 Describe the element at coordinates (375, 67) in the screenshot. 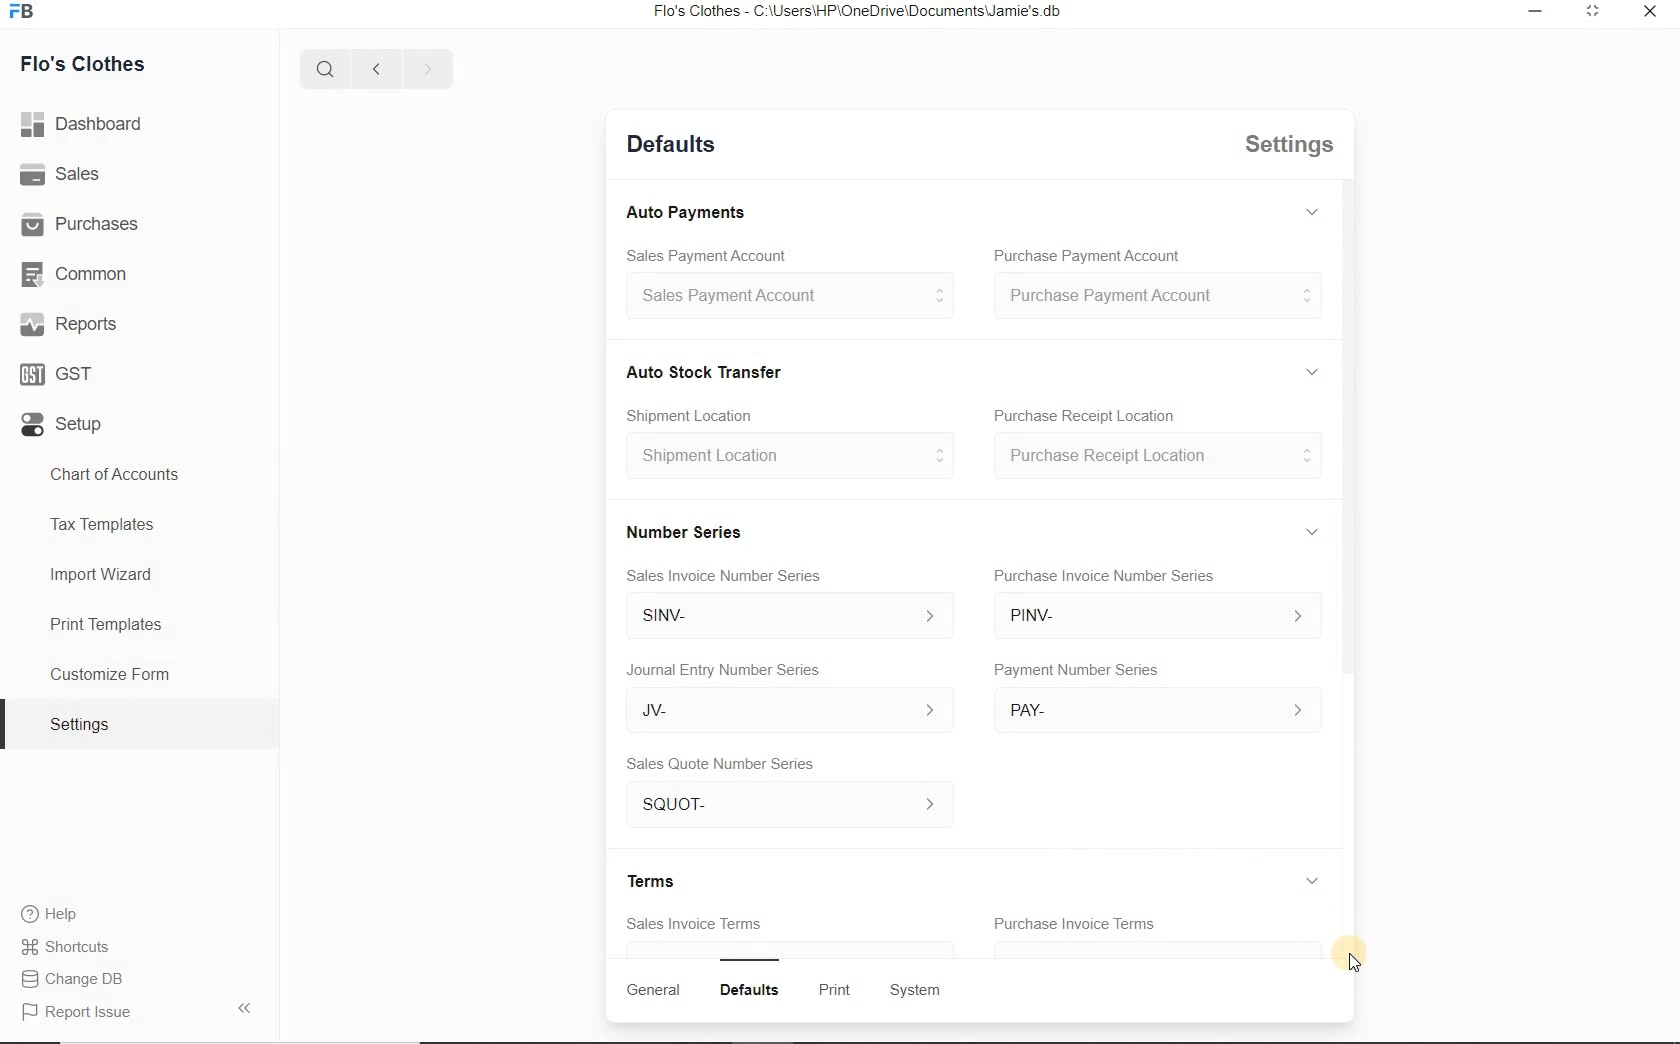

I see `Back` at that location.